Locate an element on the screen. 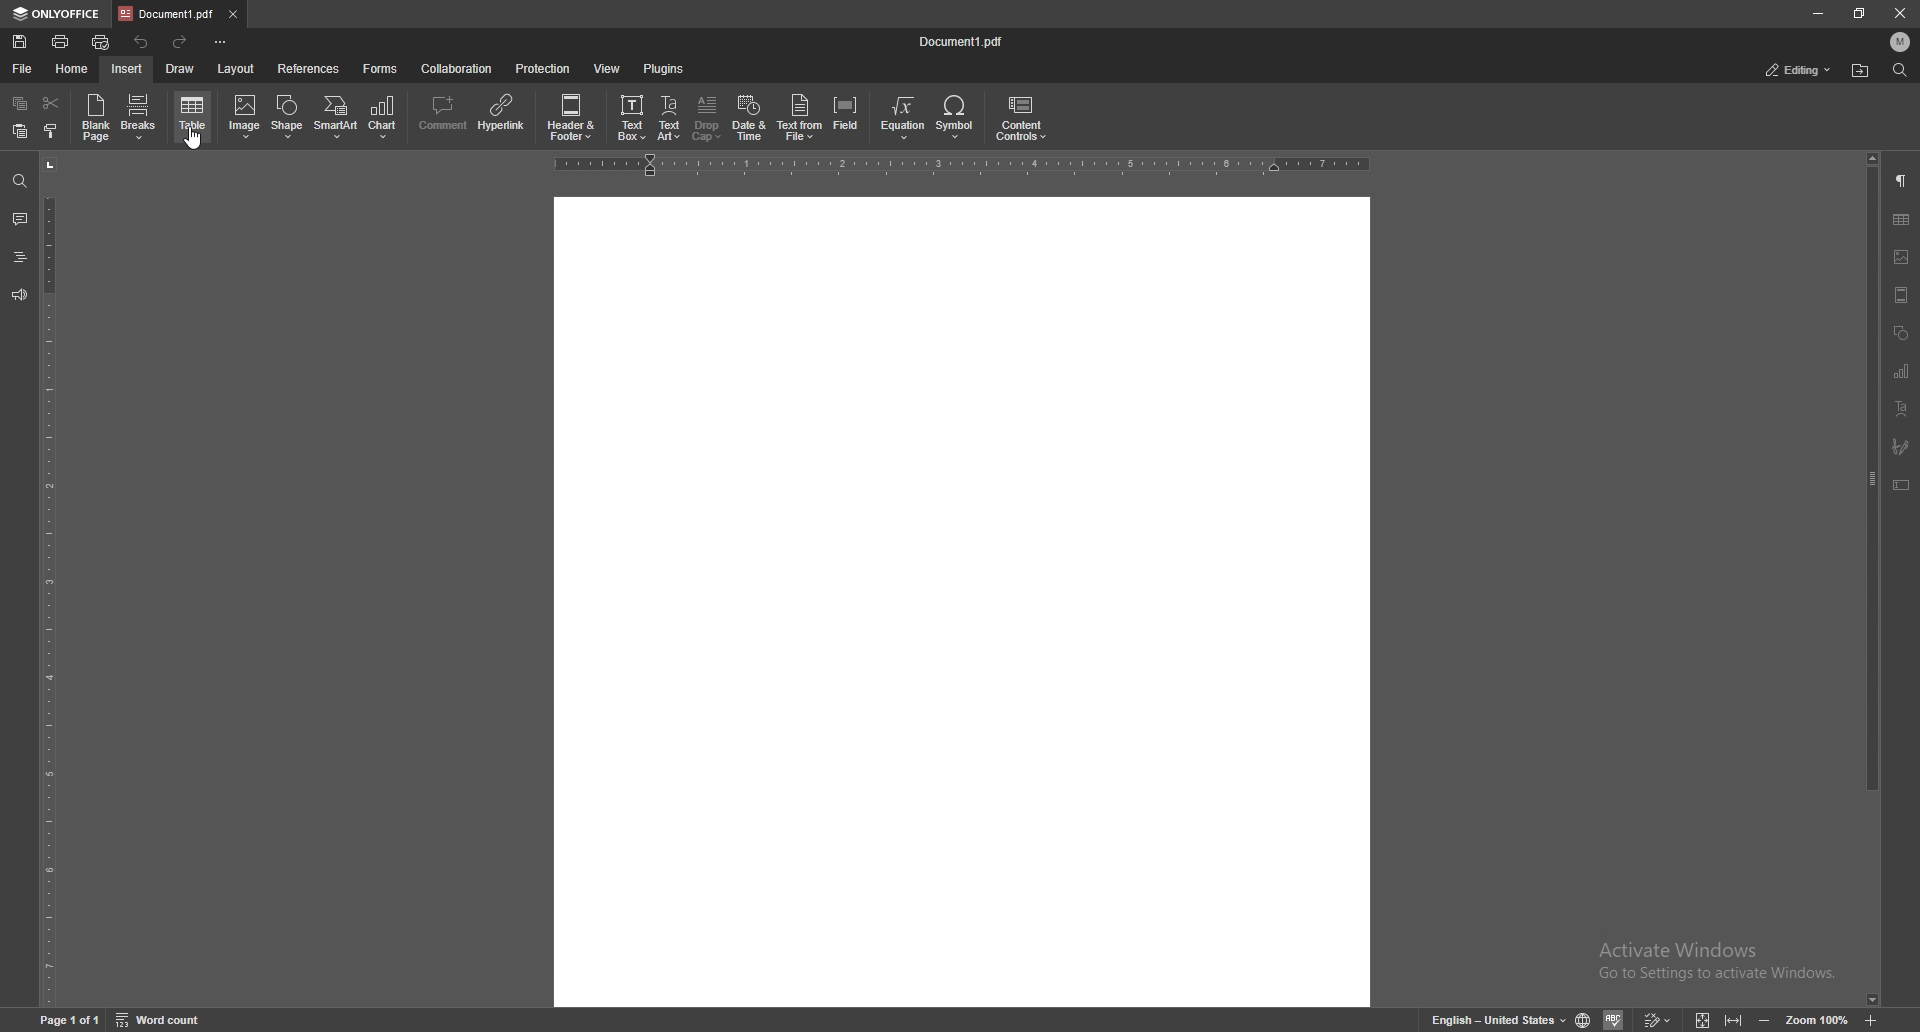 The height and width of the screenshot is (1032, 1920). redo is located at coordinates (180, 44).